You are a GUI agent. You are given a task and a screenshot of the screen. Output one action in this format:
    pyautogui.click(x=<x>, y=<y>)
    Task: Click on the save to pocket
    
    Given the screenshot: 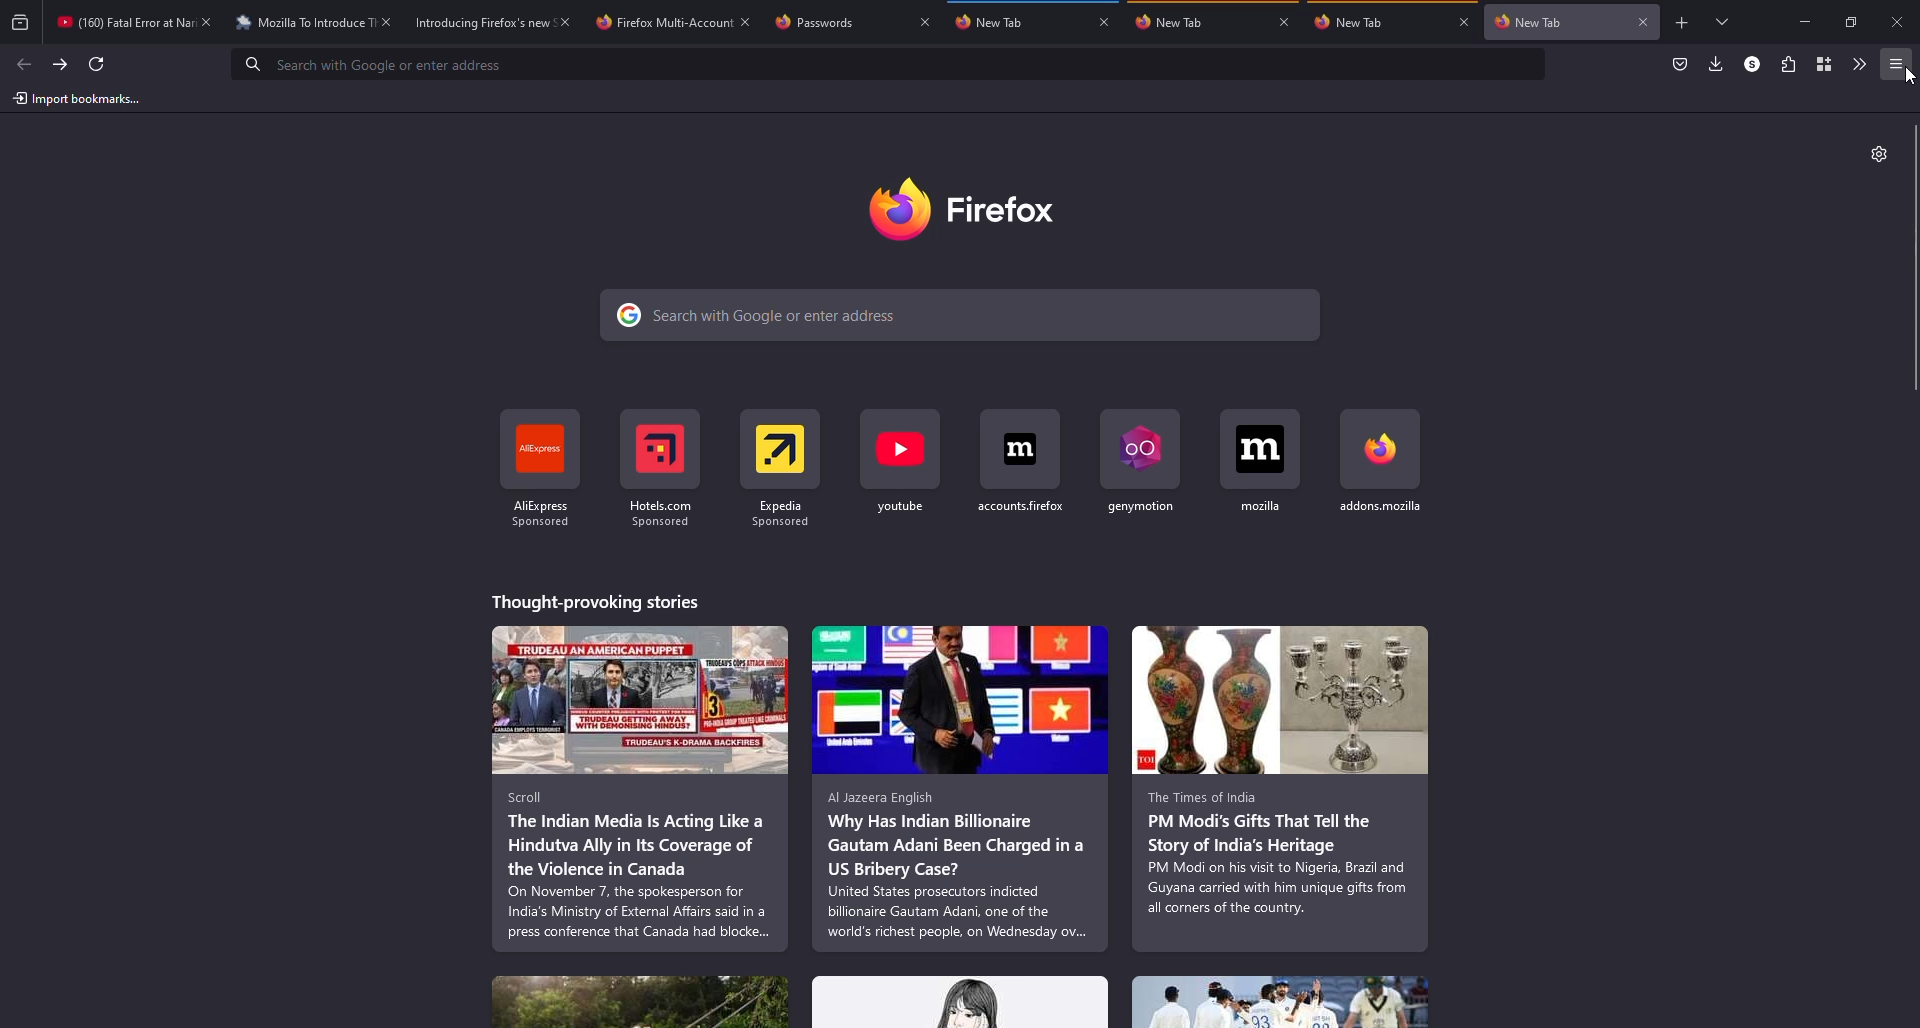 What is the action you would take?
    pyautogui.click(x=1681, y=62)
    